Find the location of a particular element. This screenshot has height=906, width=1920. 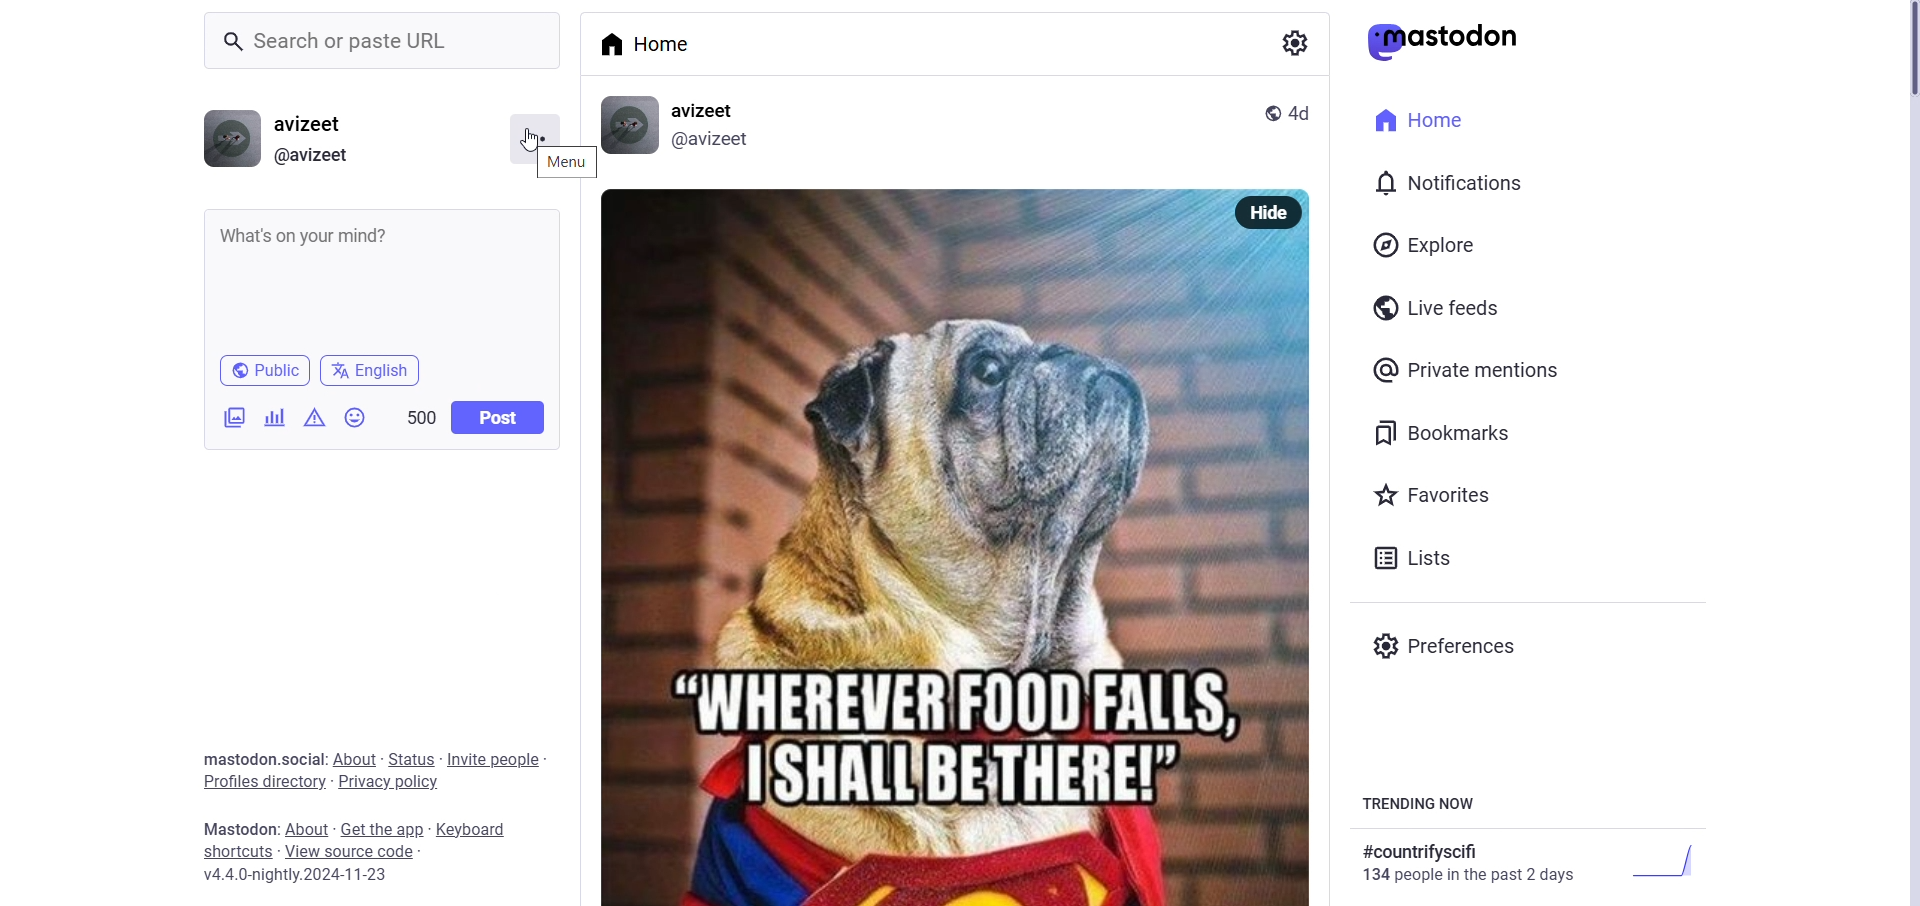

profiles is located at coordinates (256, 782).